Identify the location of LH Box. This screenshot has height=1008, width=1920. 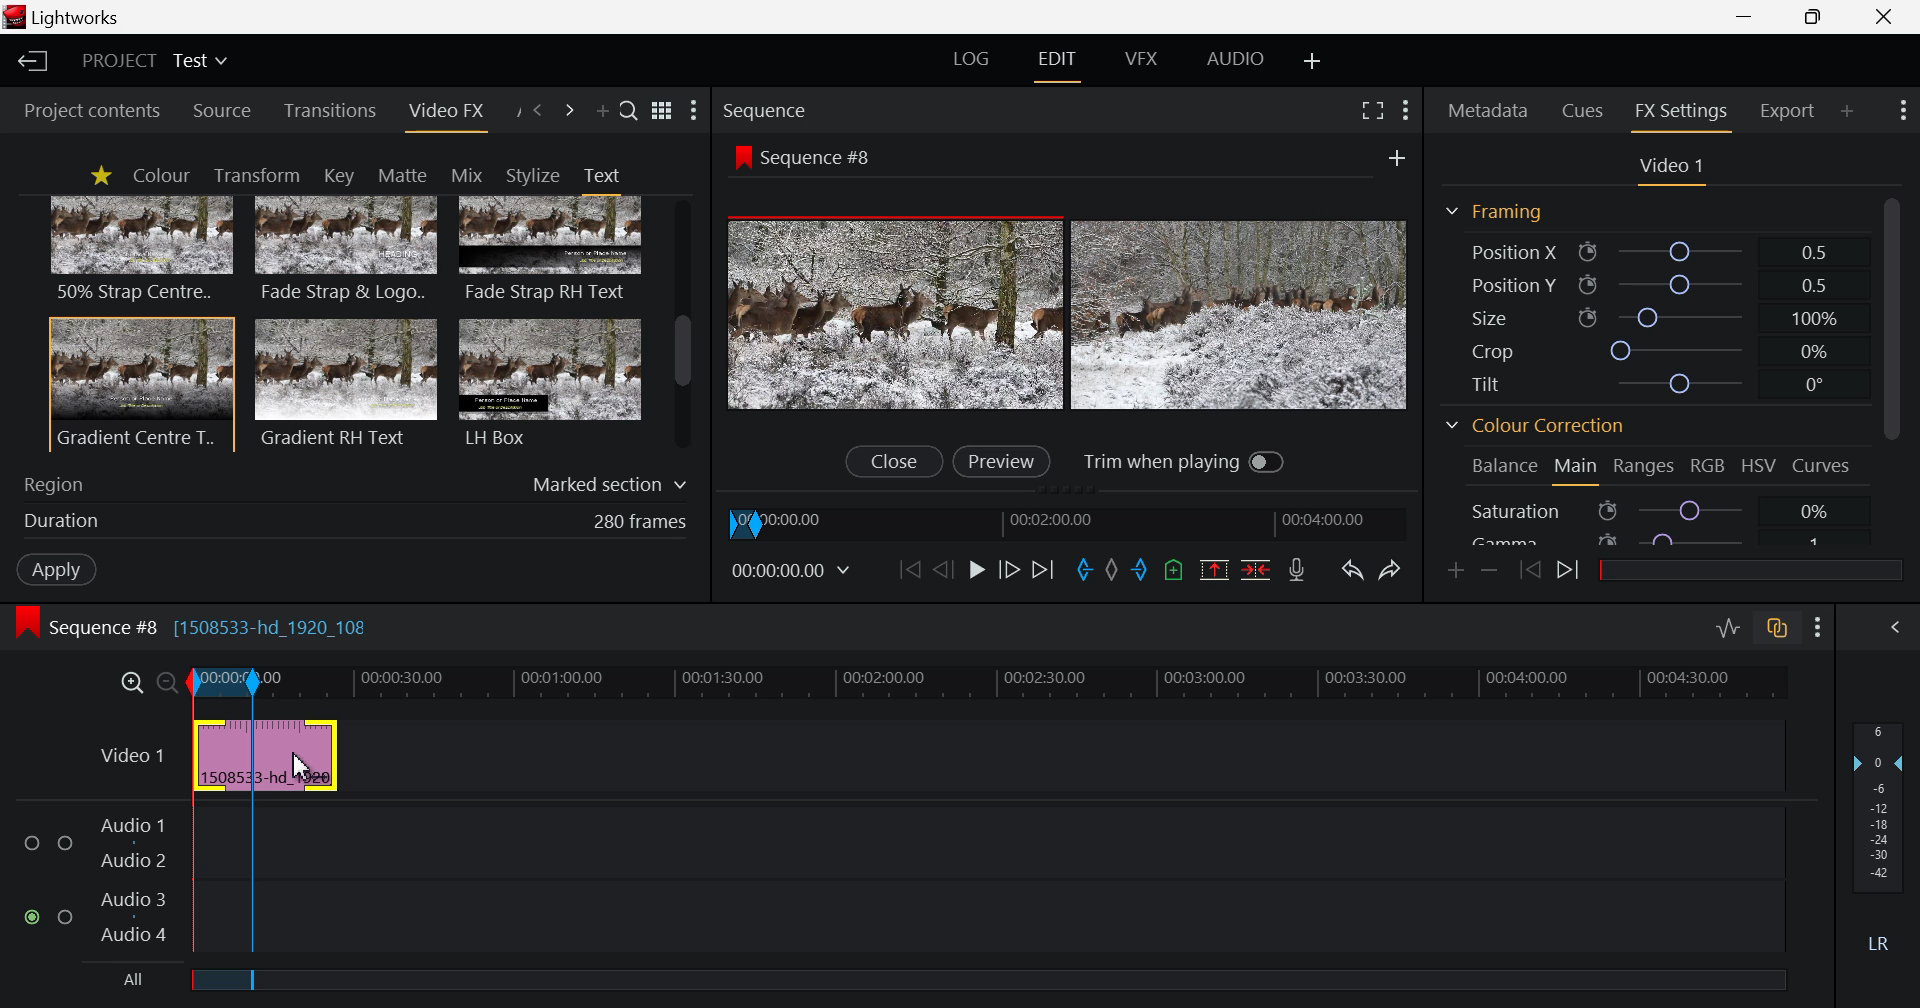
(548, 382).